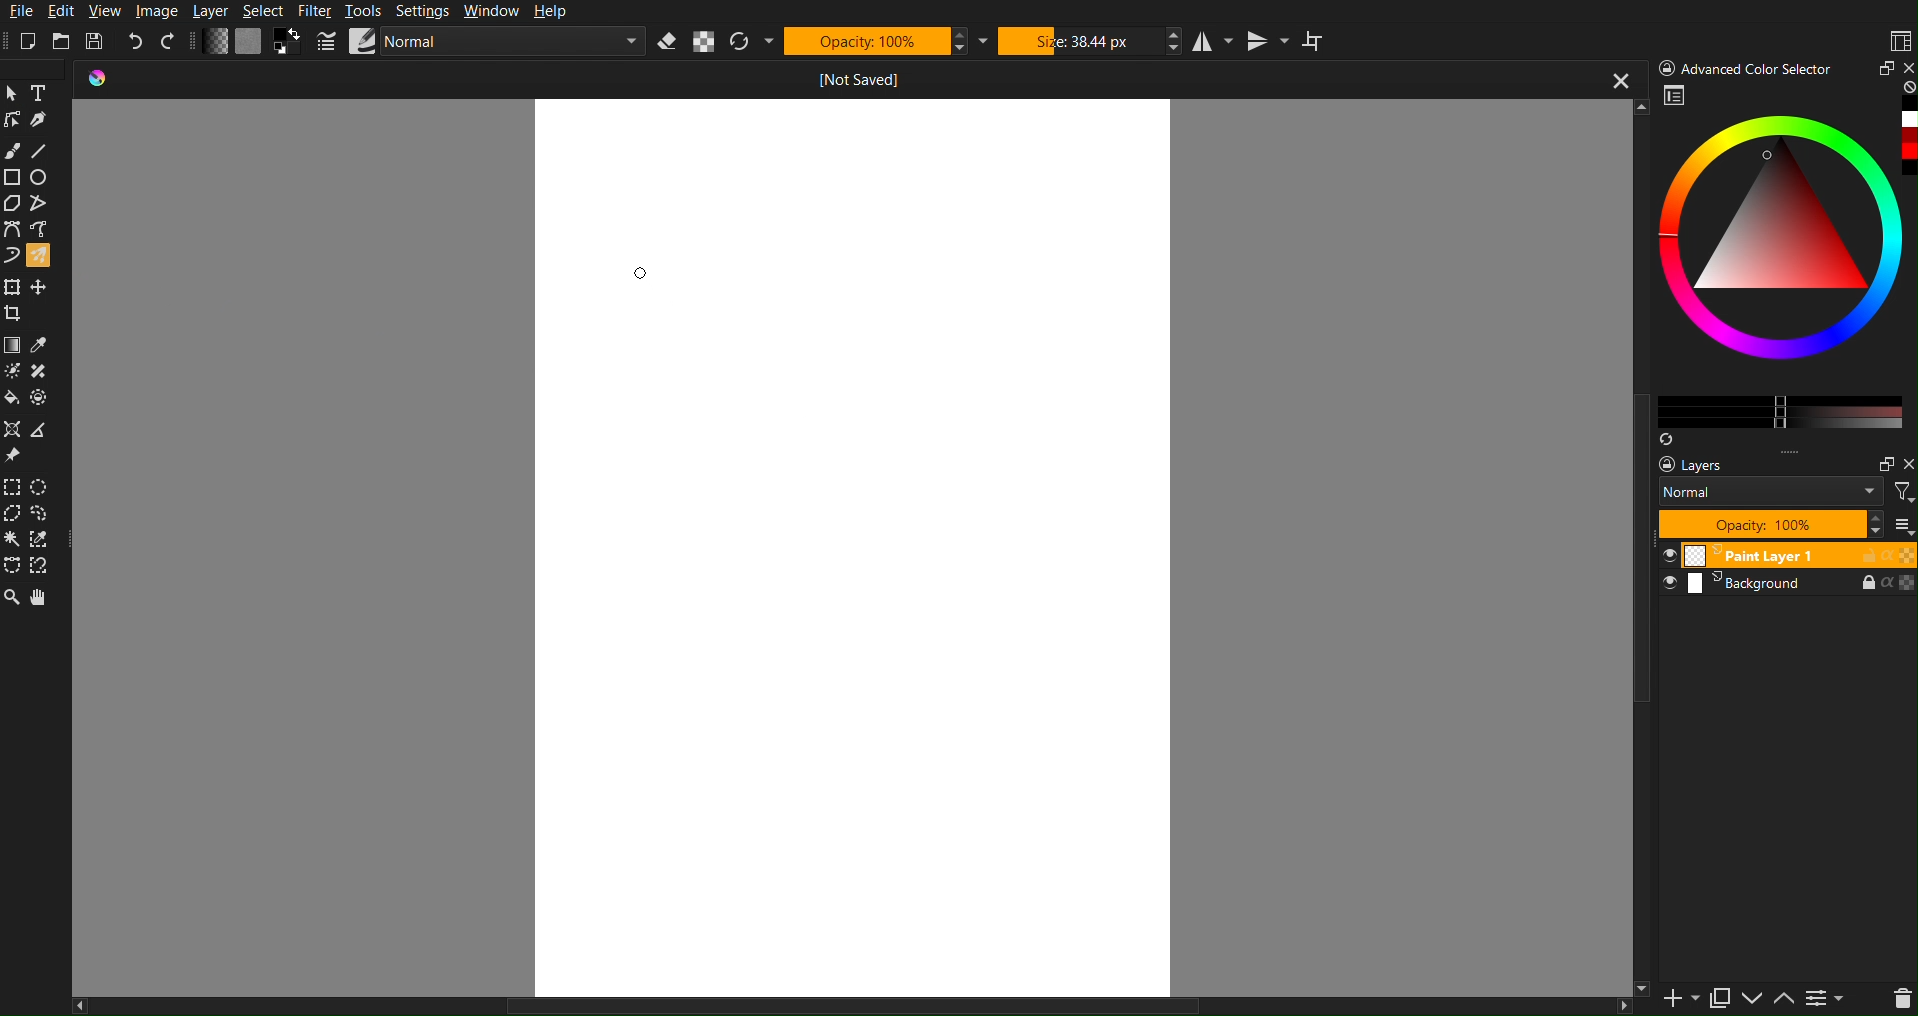 This screenshot has height=1016, width=1918. I want to click on Change Opacity, so click(216, 42).